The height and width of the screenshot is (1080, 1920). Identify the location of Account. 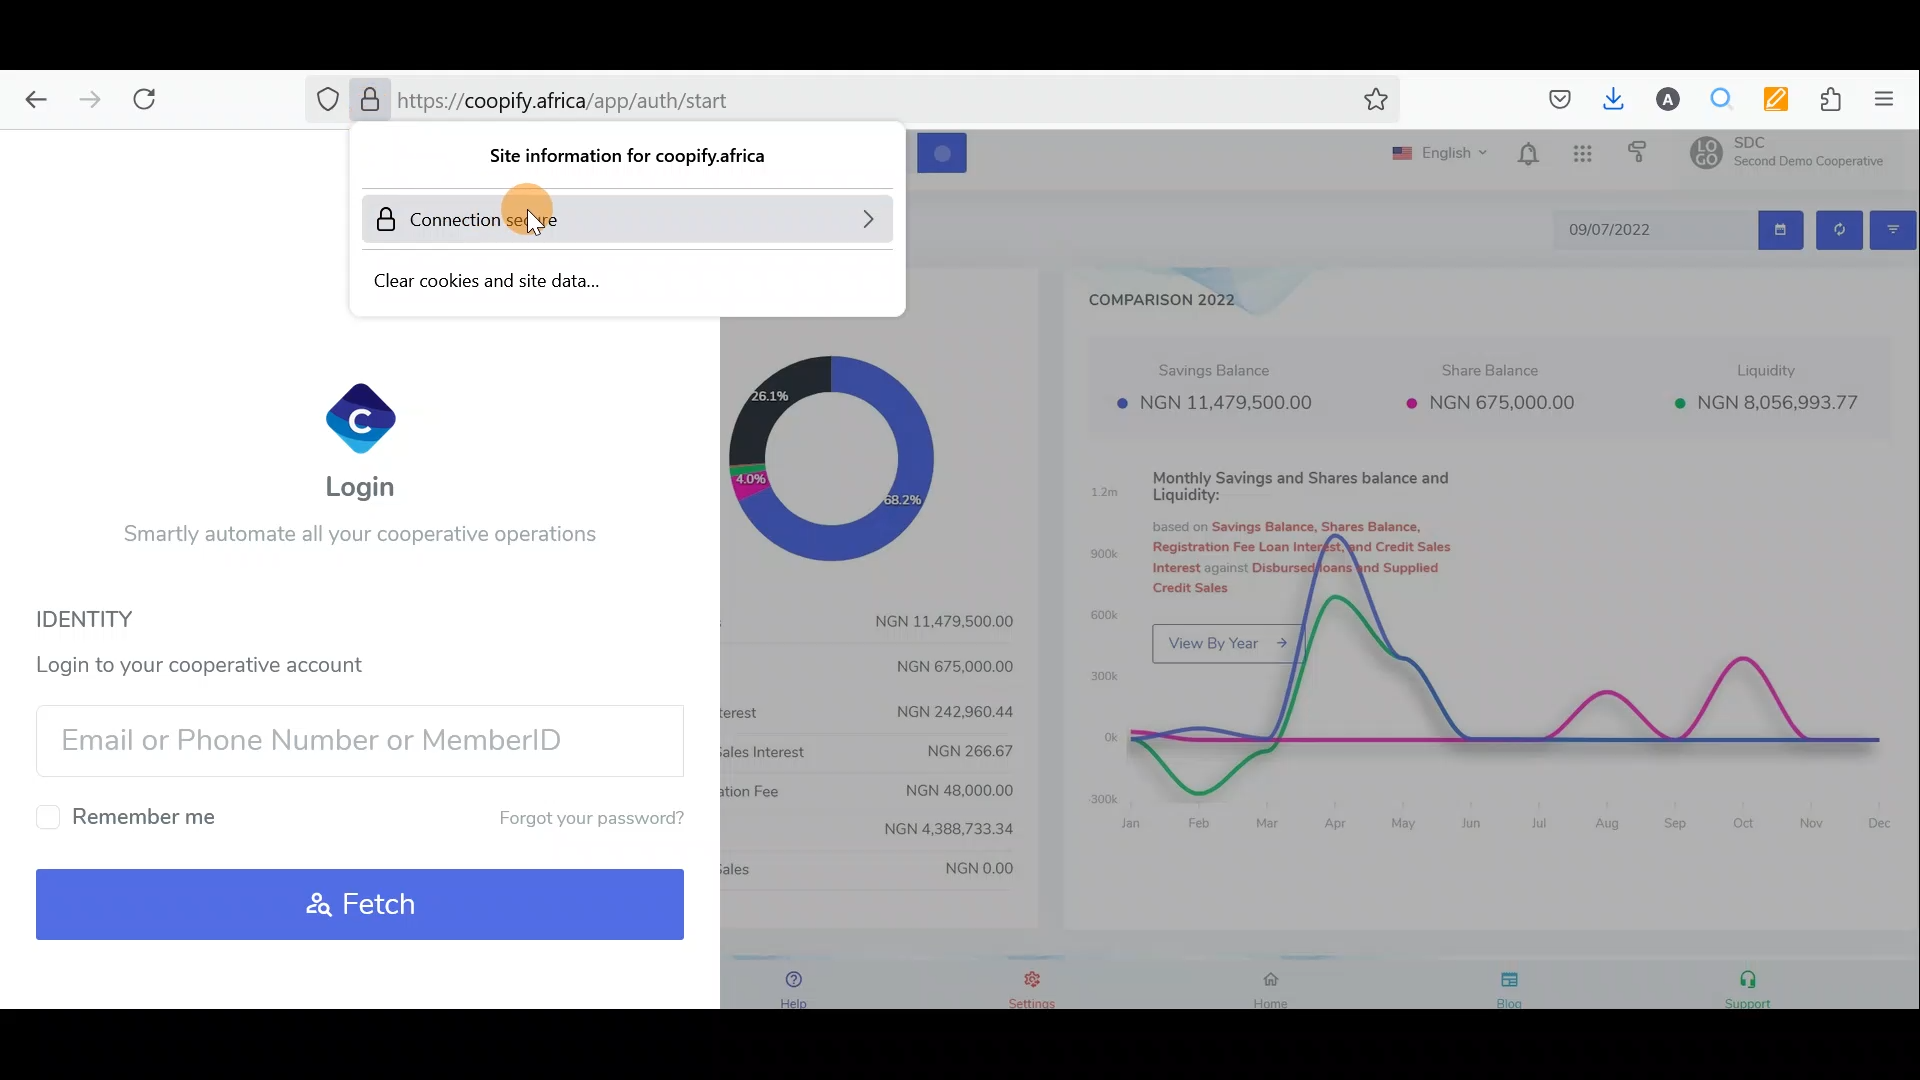
(1660, 99).